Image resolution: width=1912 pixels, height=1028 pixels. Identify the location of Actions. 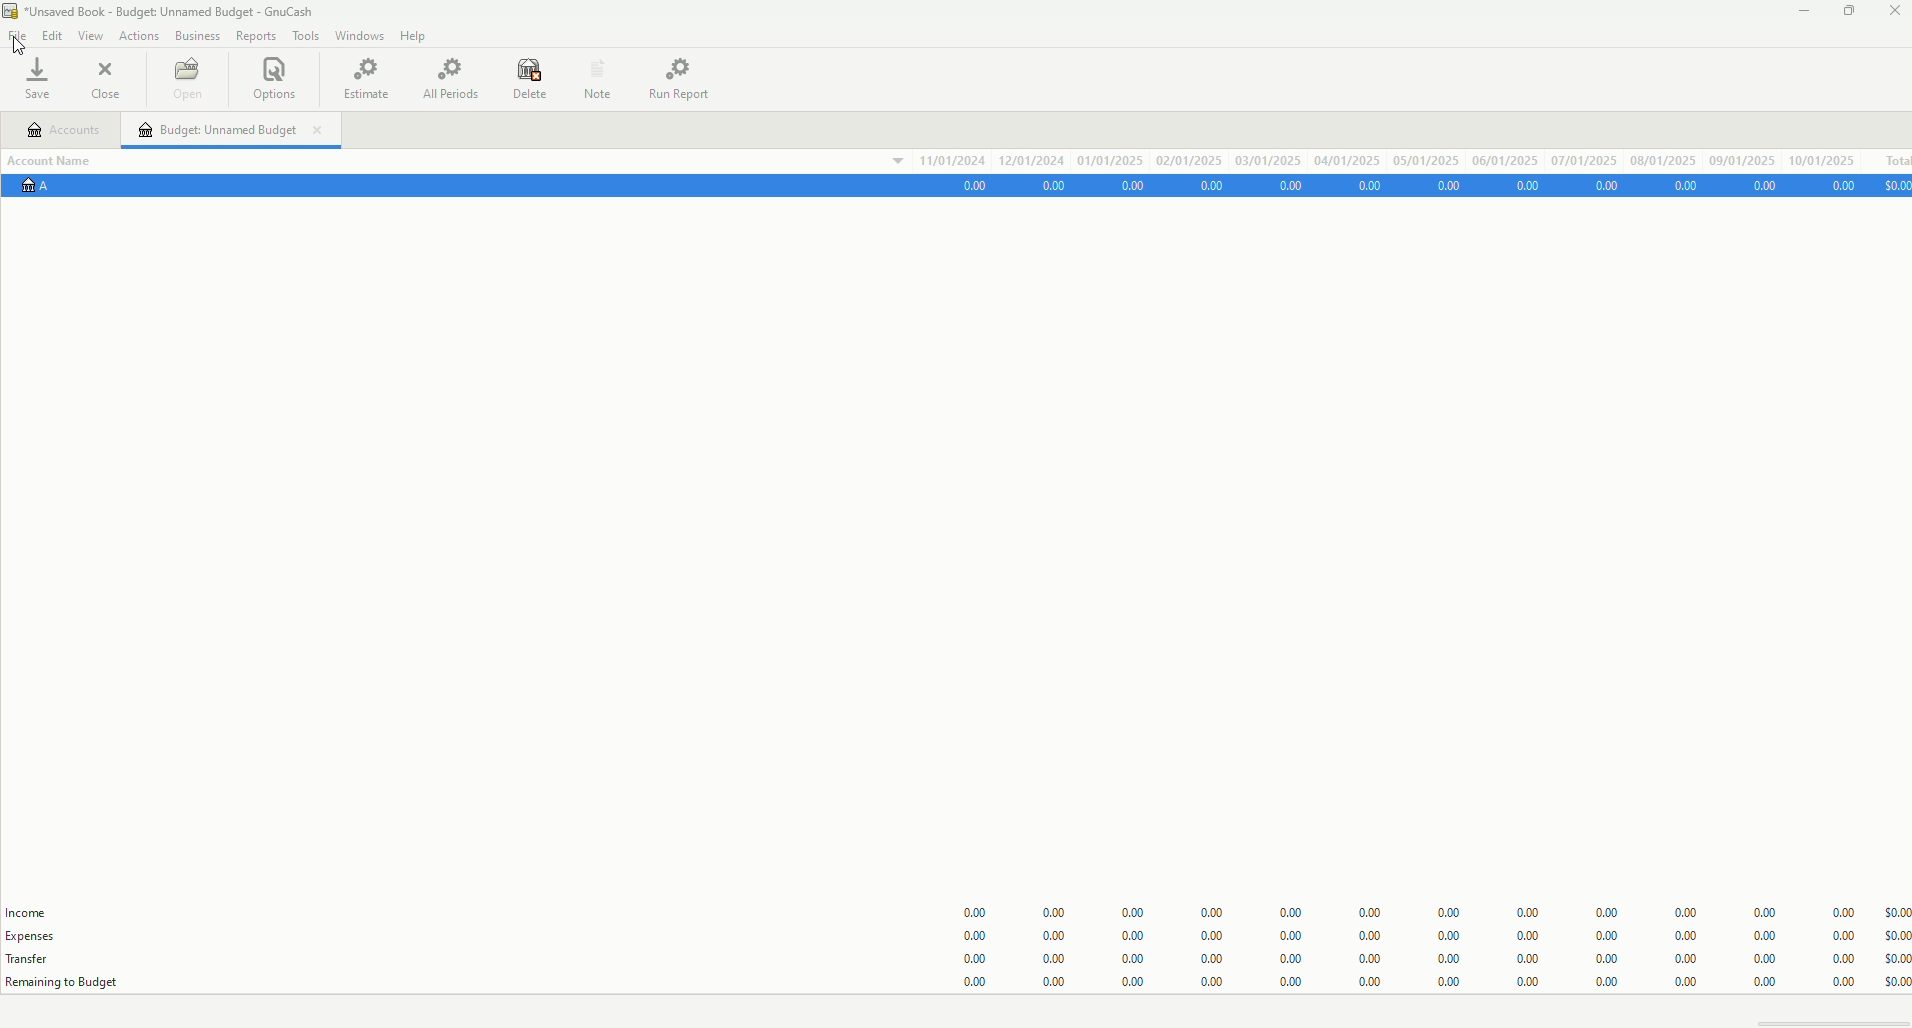
(139, 33).